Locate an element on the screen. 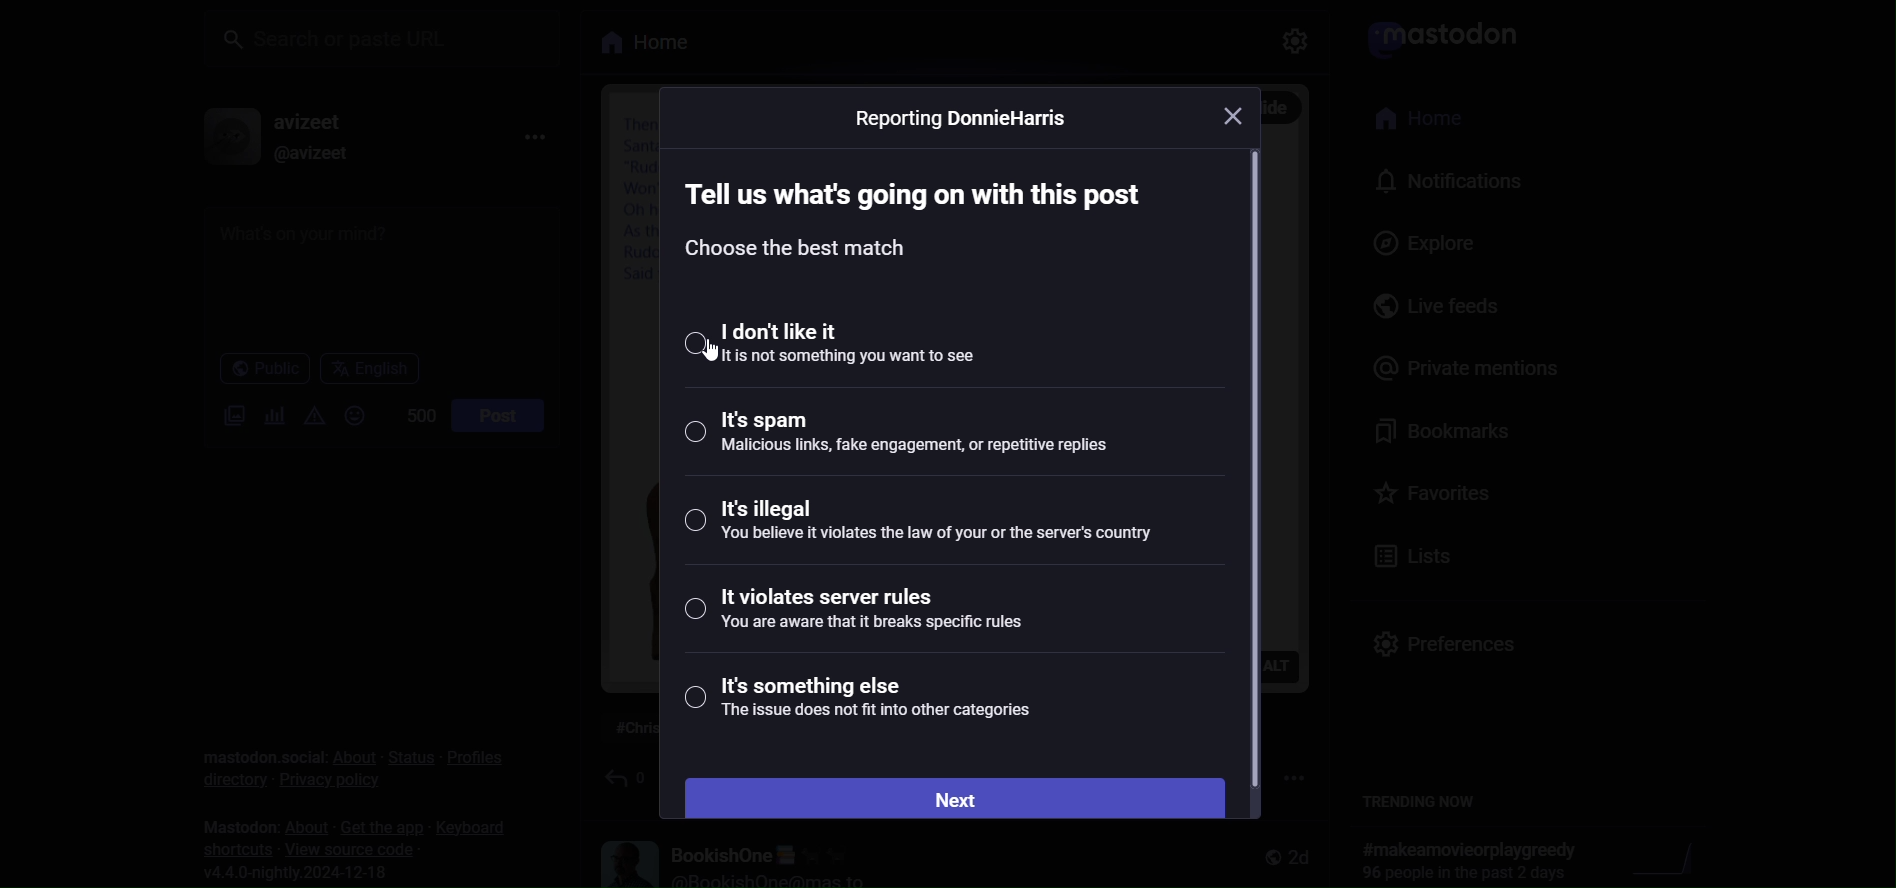  private mention is located at coordinates (1459, 365).